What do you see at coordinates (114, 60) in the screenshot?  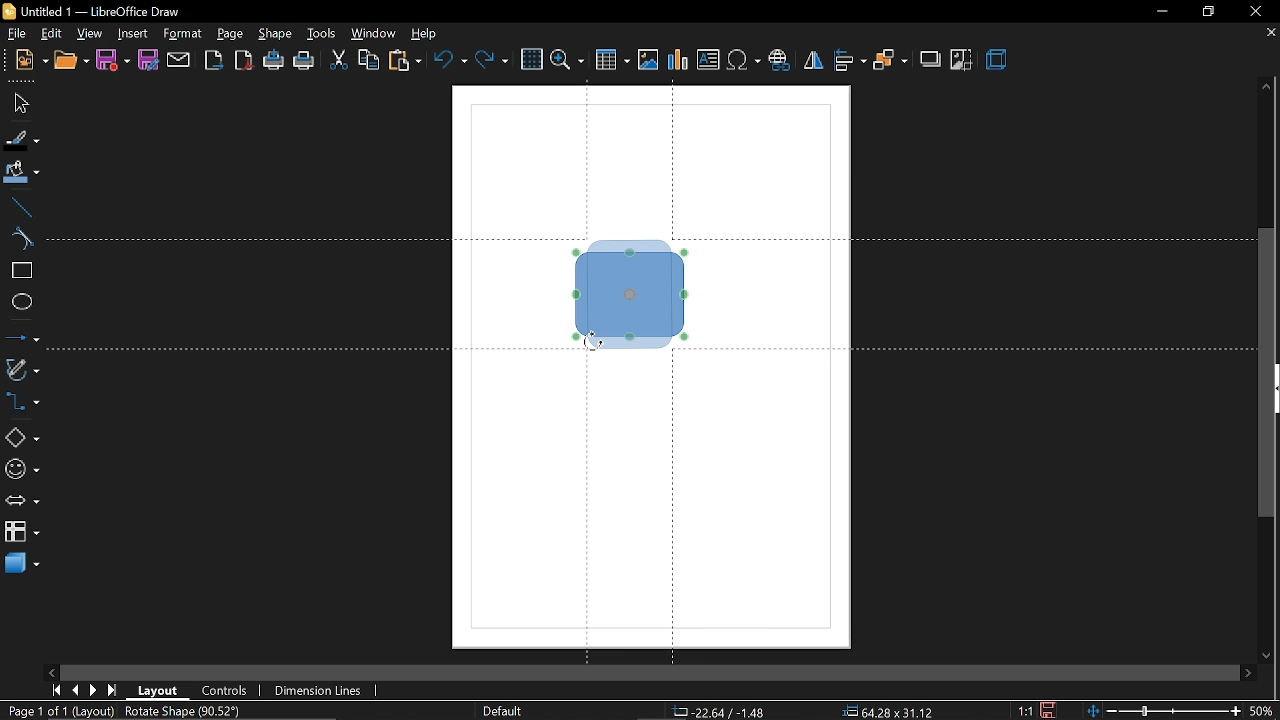 I see `save` at bounding box center [114, 60].